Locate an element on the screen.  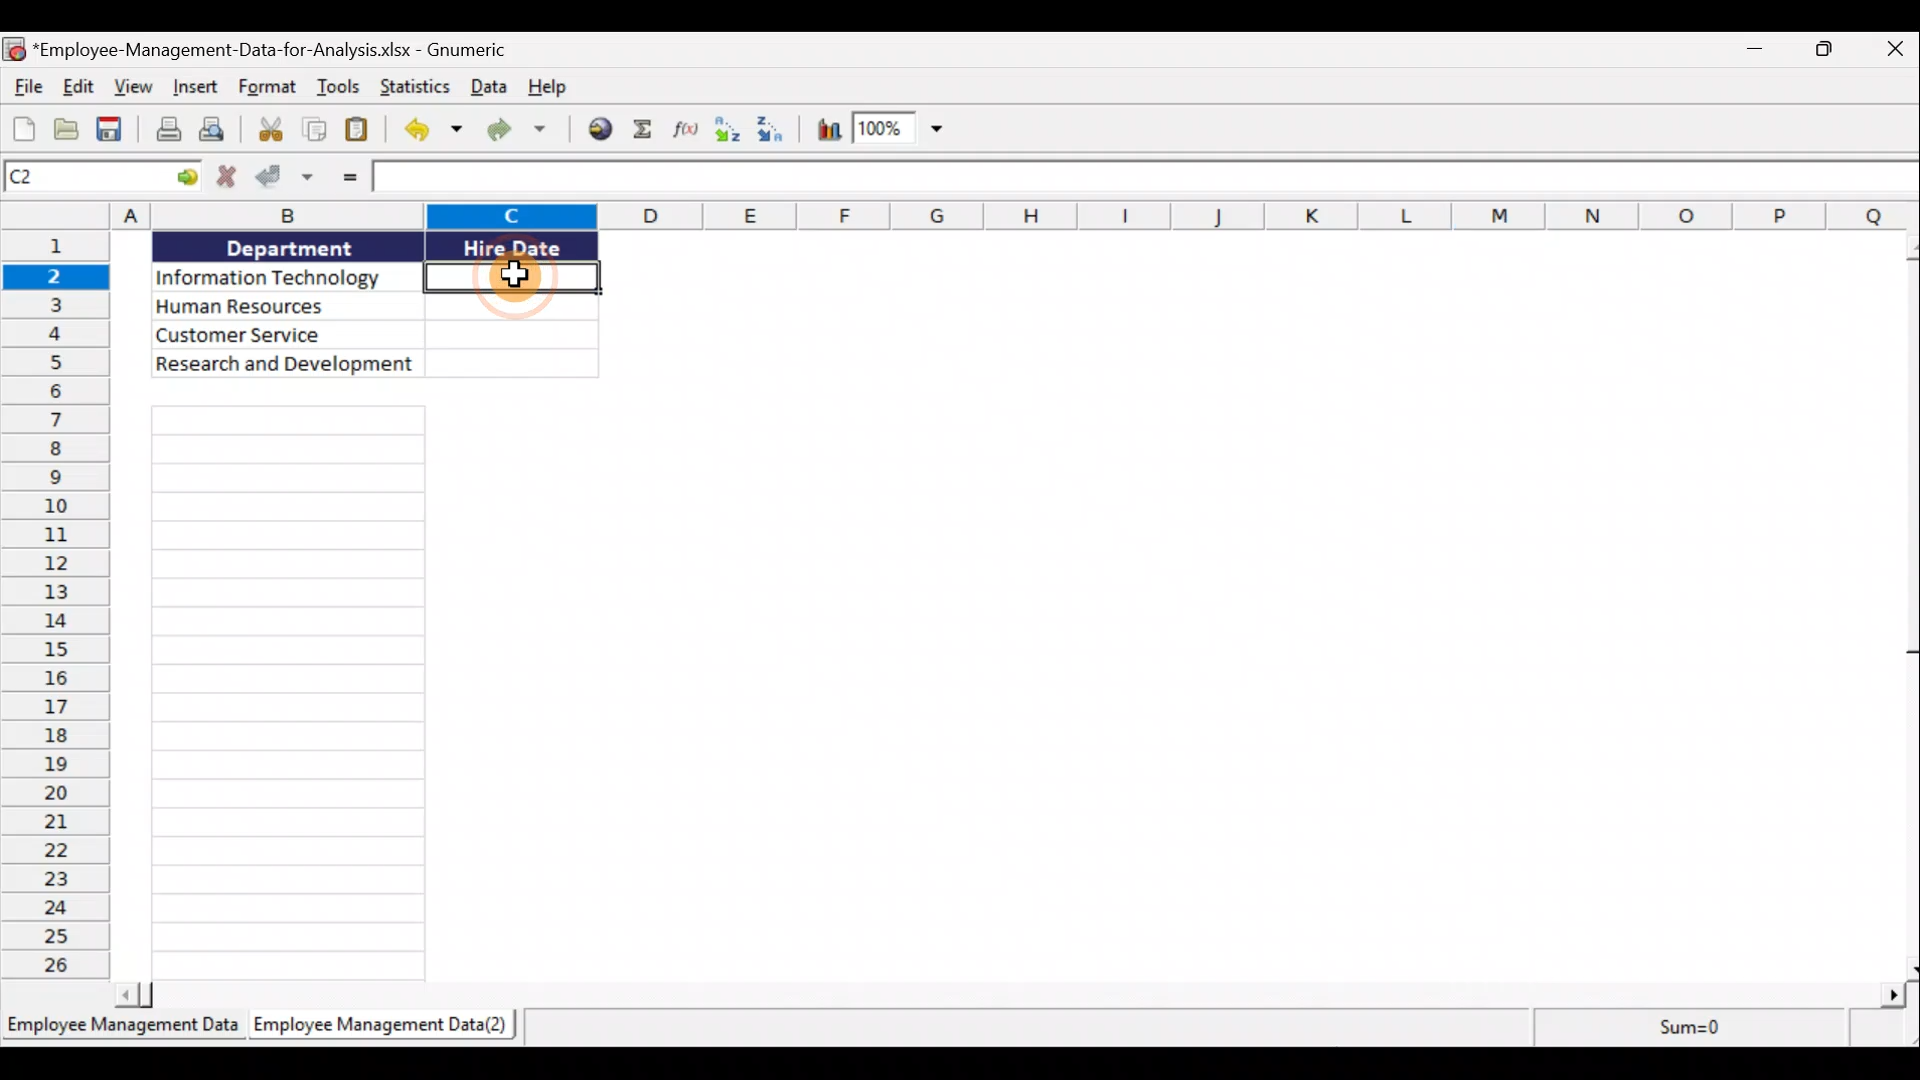
Print preview is located at coordinates (217, 130).